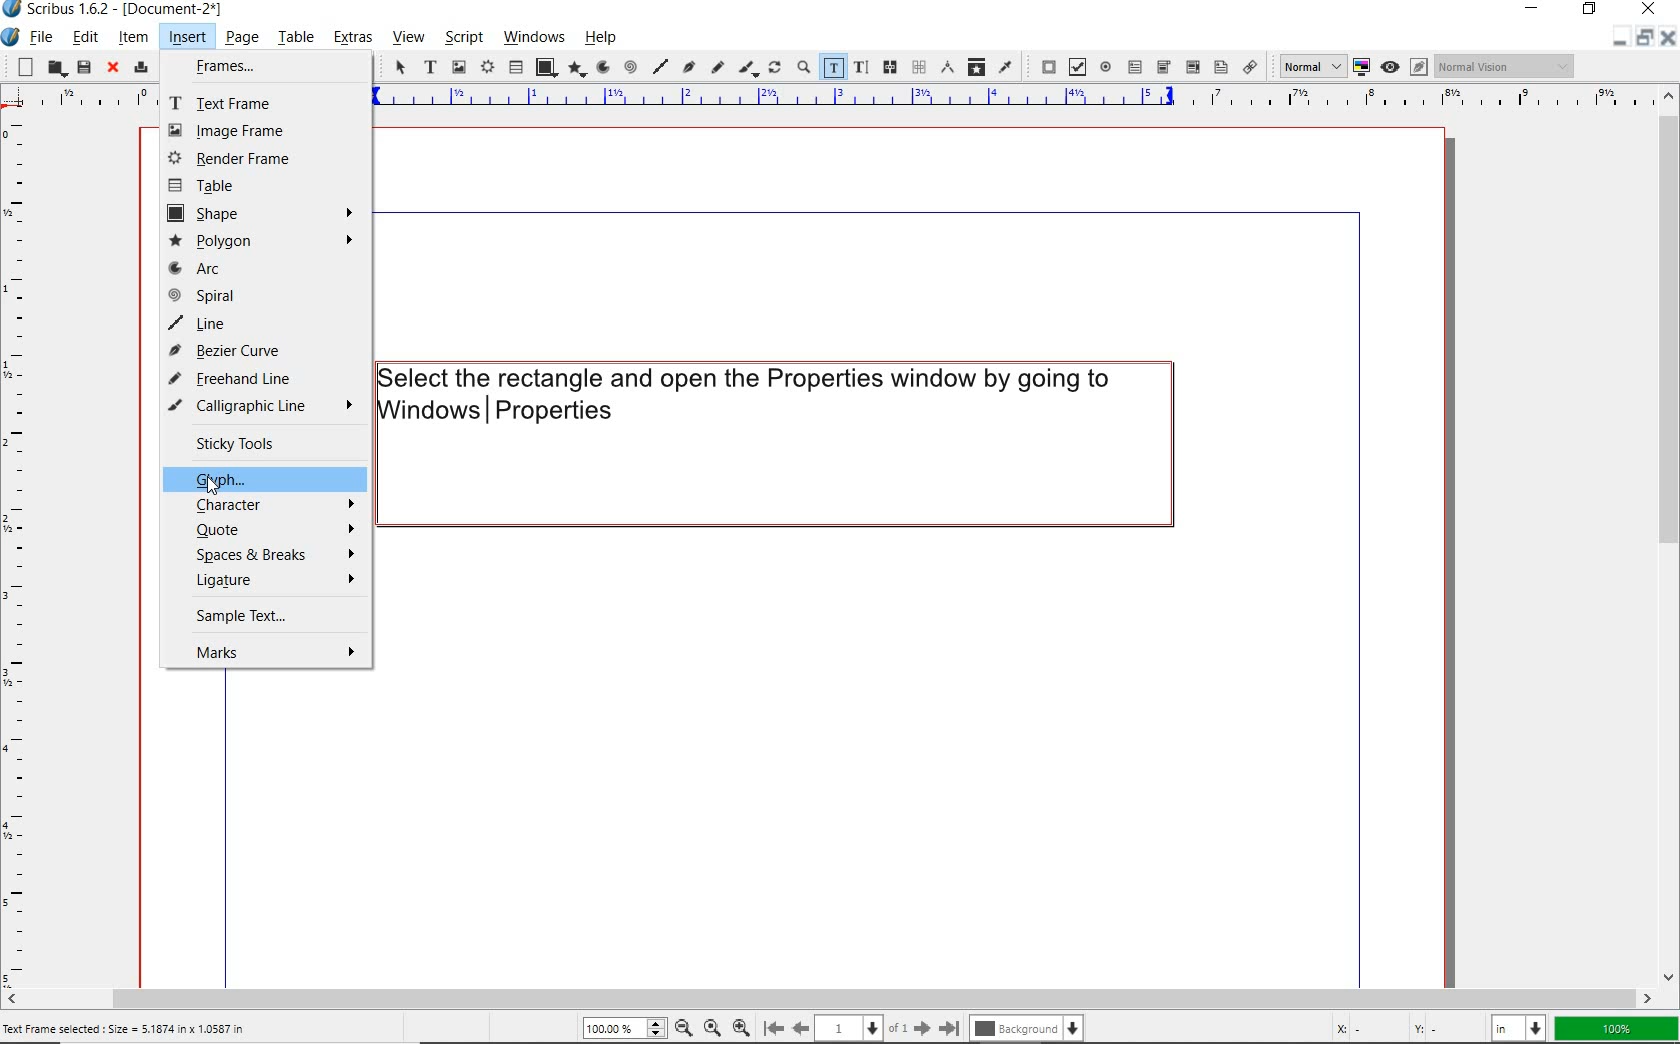 Image resolution: width=1680 pixels, height=1044 pixels. What do you see at coordinates (243, 69) in the screenshot?
I see `frames` at bounding box center [243, 69].